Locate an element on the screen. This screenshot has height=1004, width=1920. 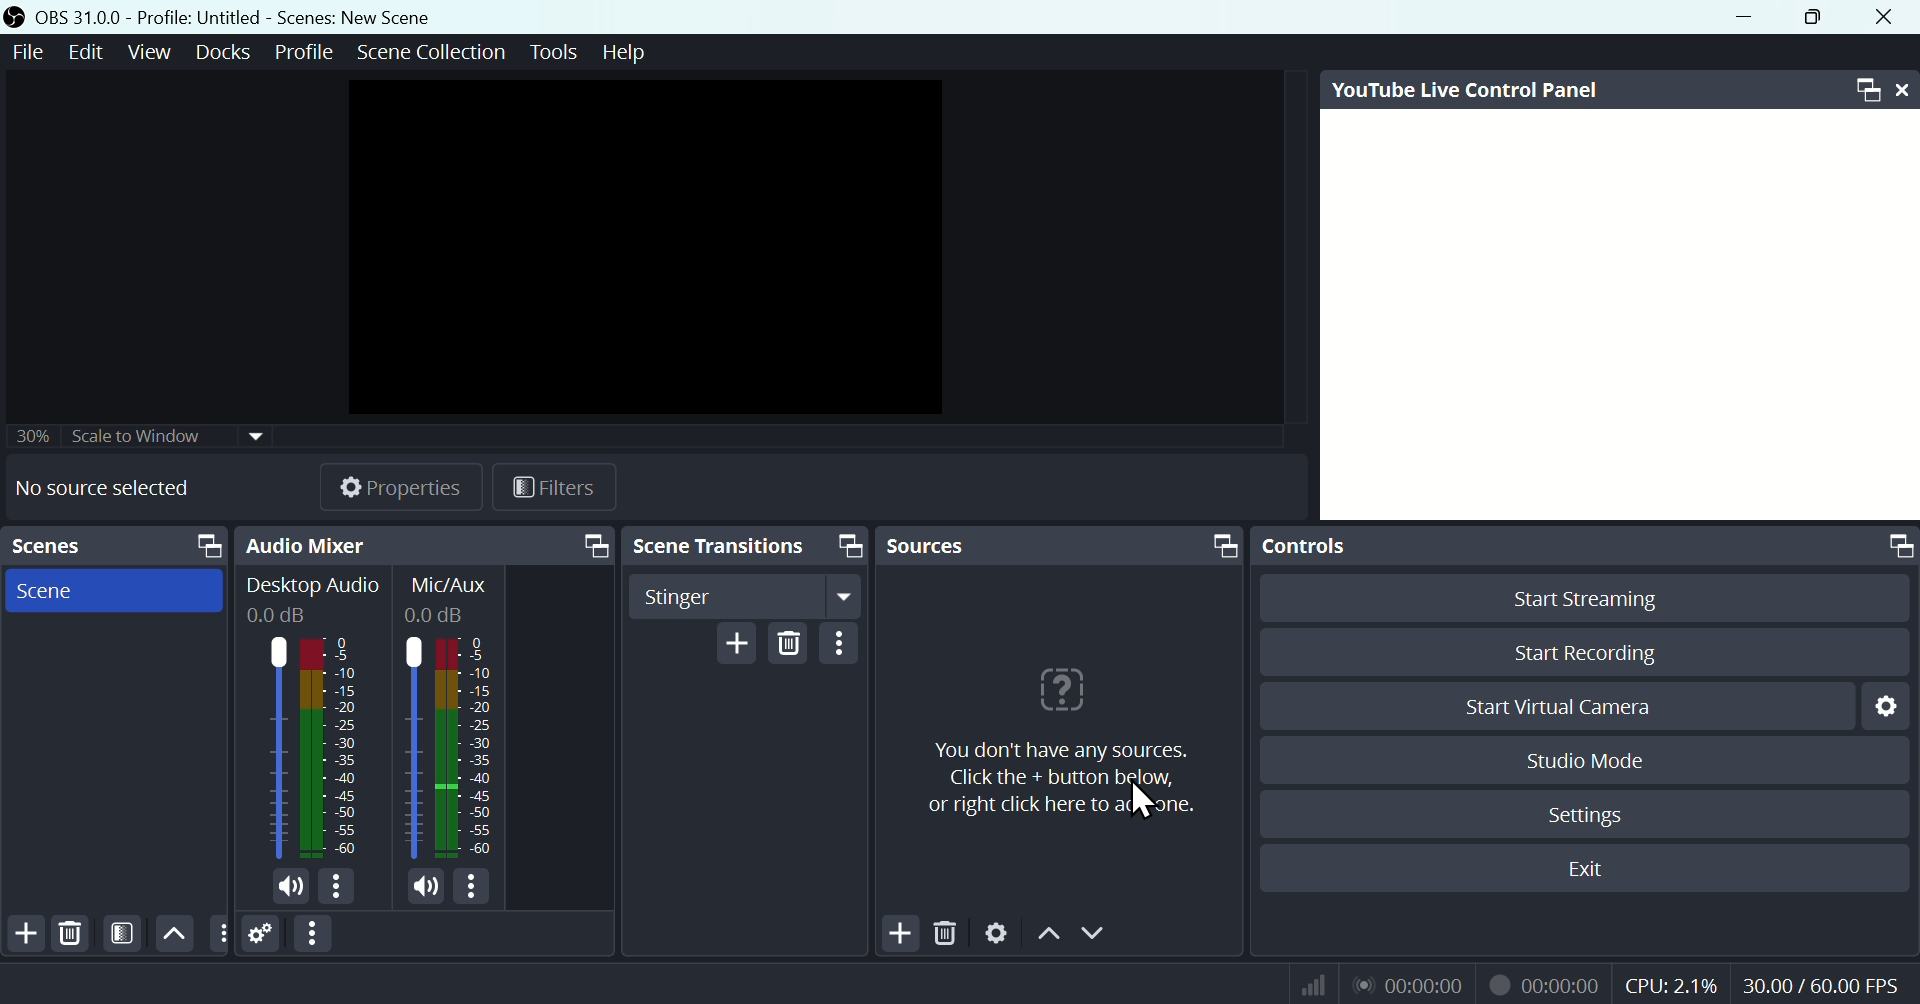
screen resize is located at coordinates (1220, 544).